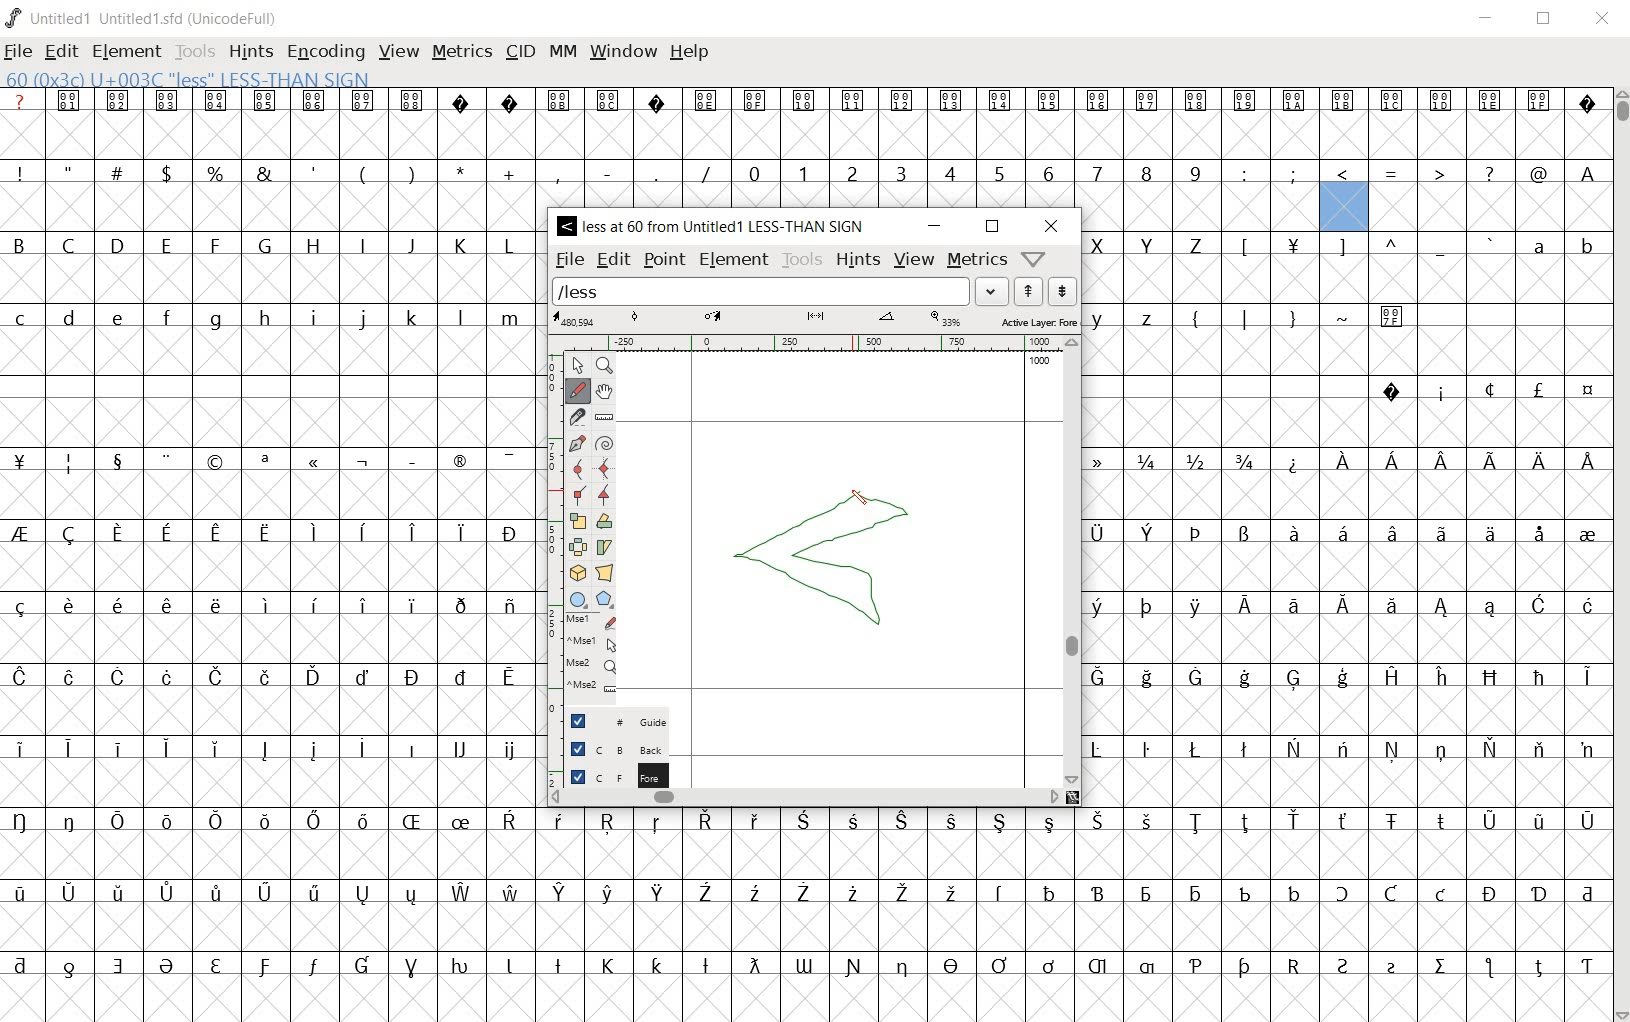  What do you see at coordinates (607, 748) in the screenshot?
I see `background` at bounding box center [607, 748].